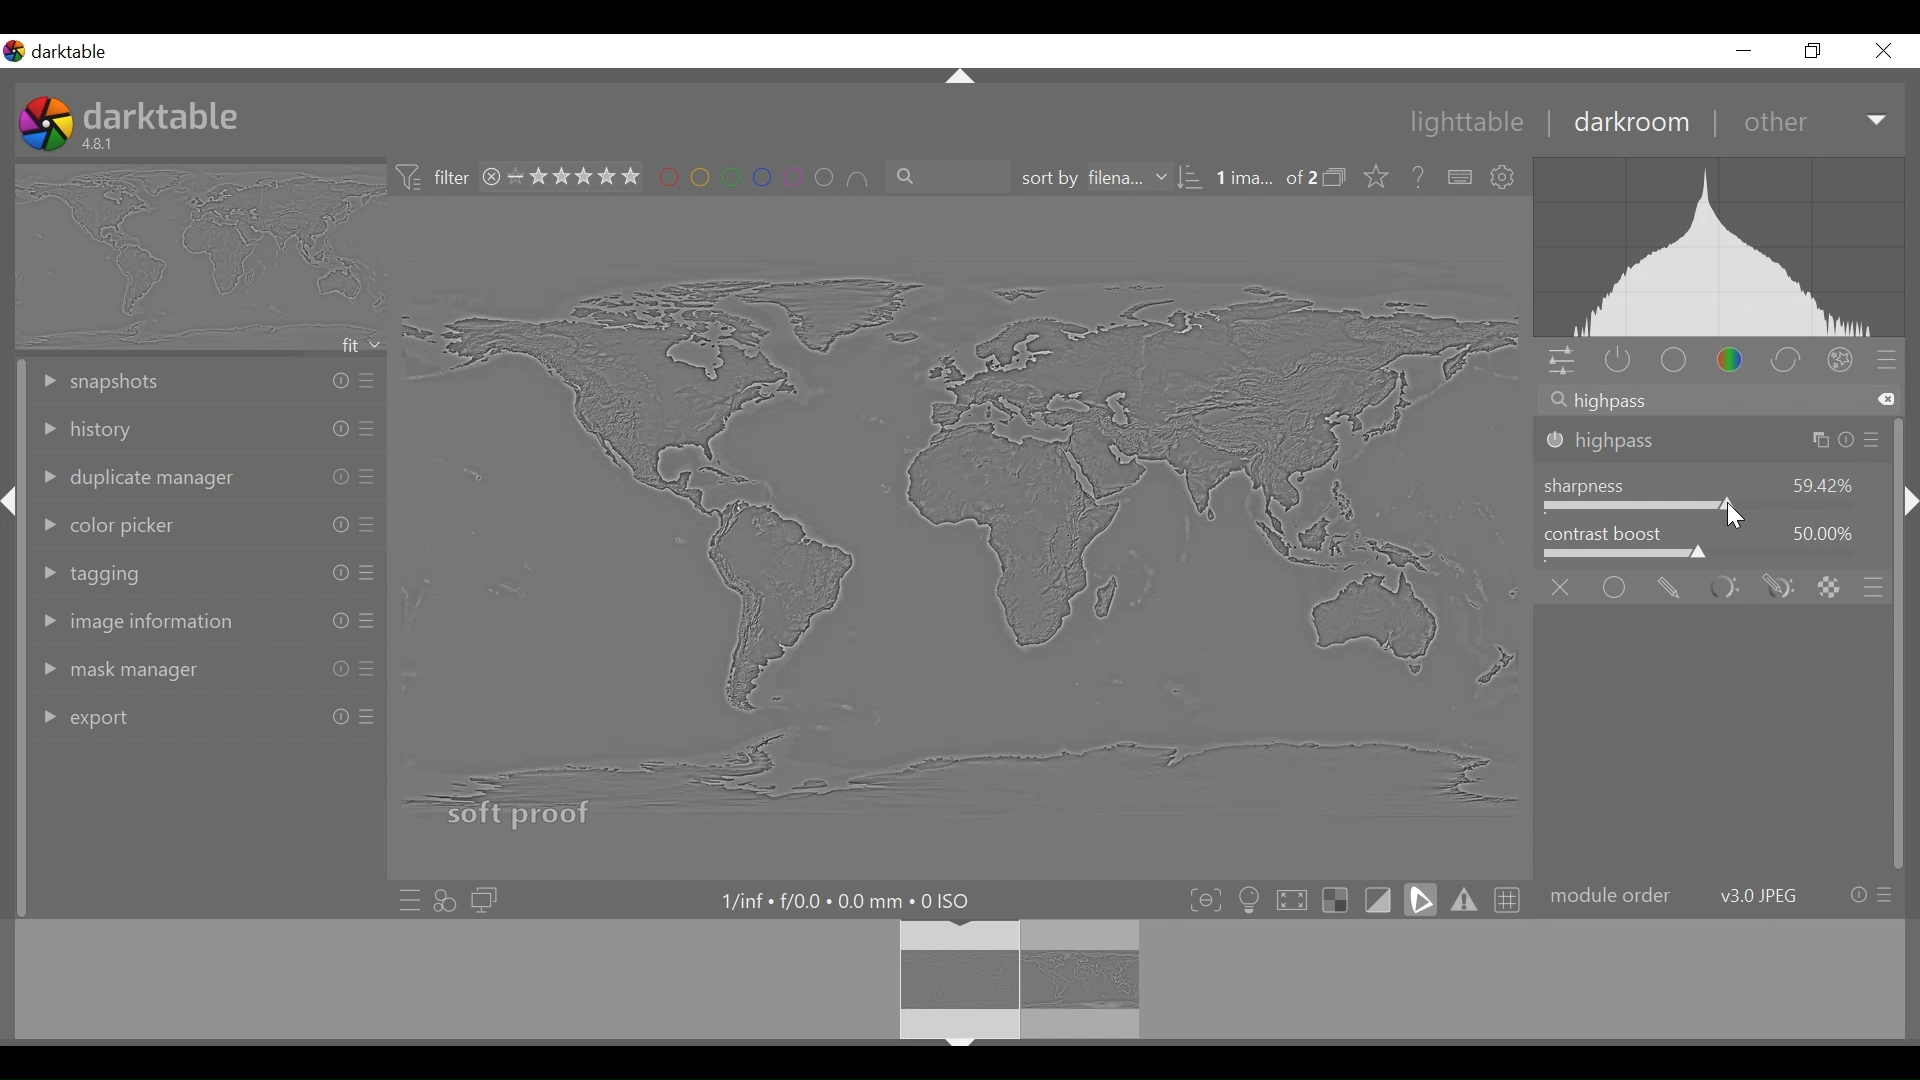  I want to click on Help, so click(1419, 176).